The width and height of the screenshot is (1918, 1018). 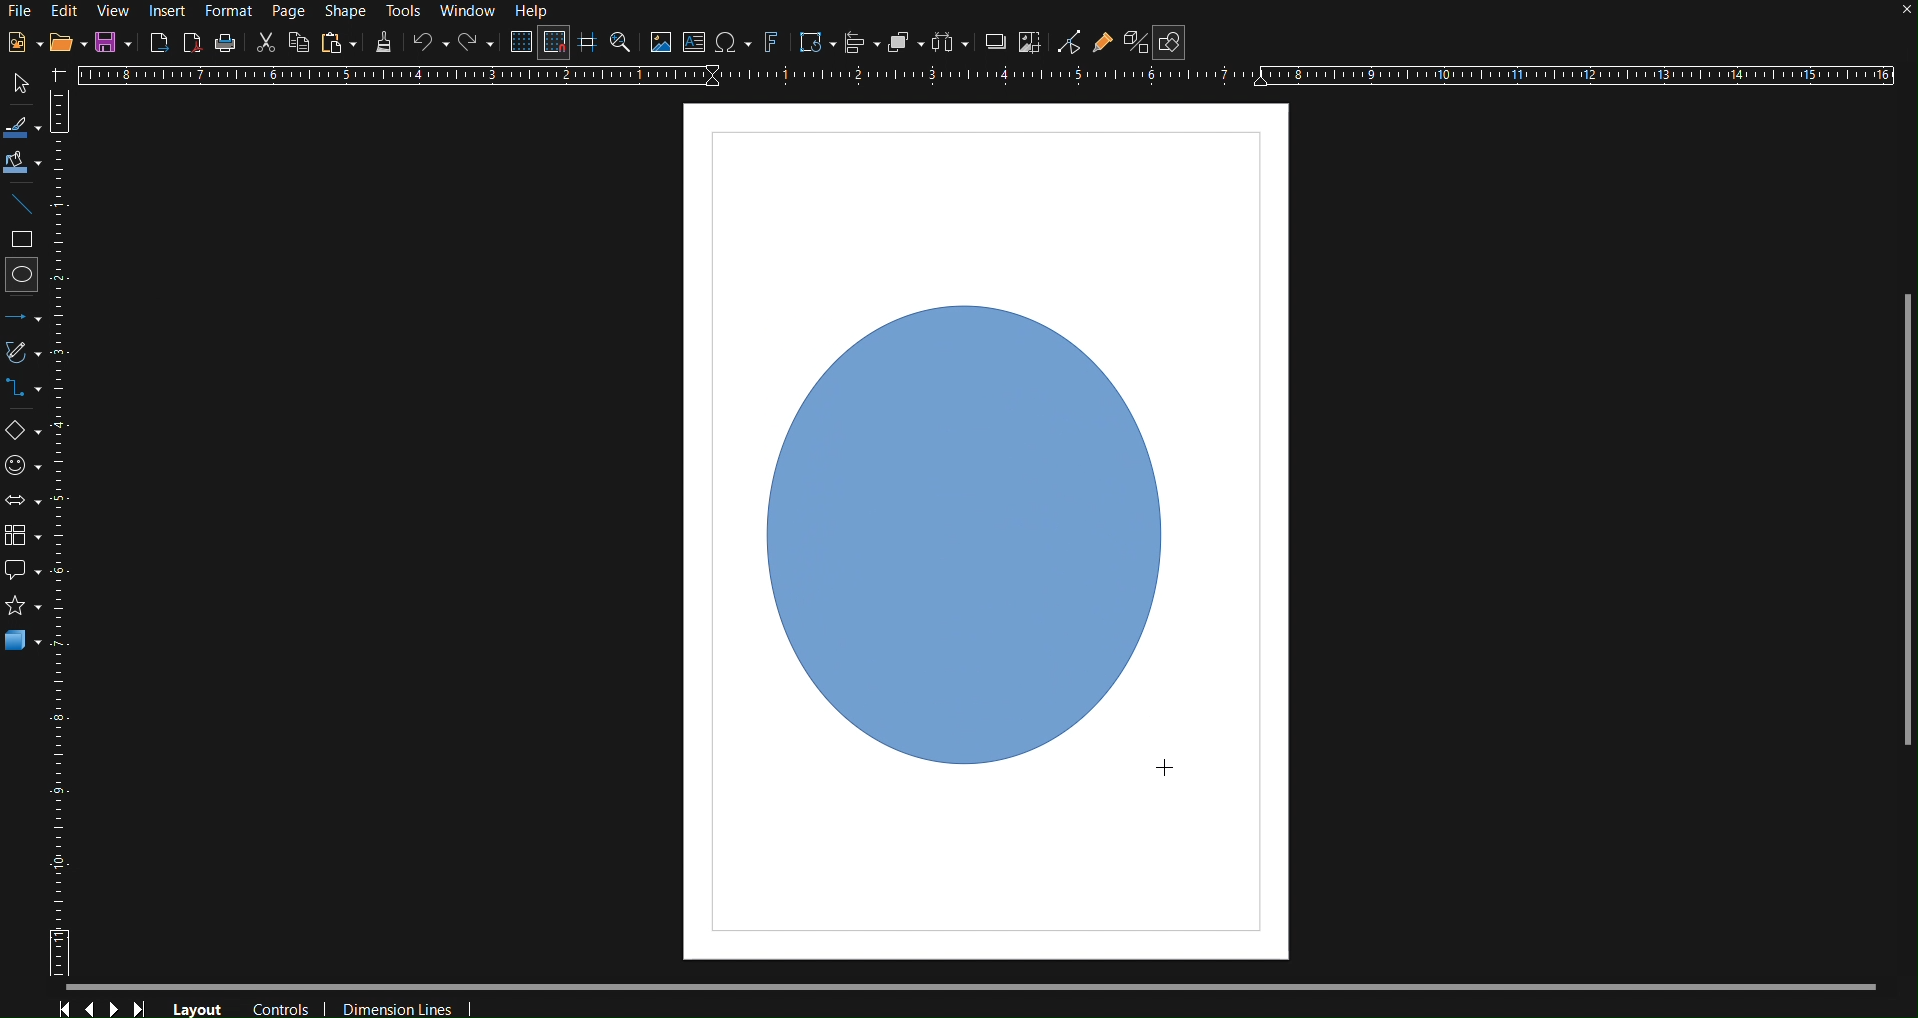 I want to click on Insert, so click(x=170, y=11).